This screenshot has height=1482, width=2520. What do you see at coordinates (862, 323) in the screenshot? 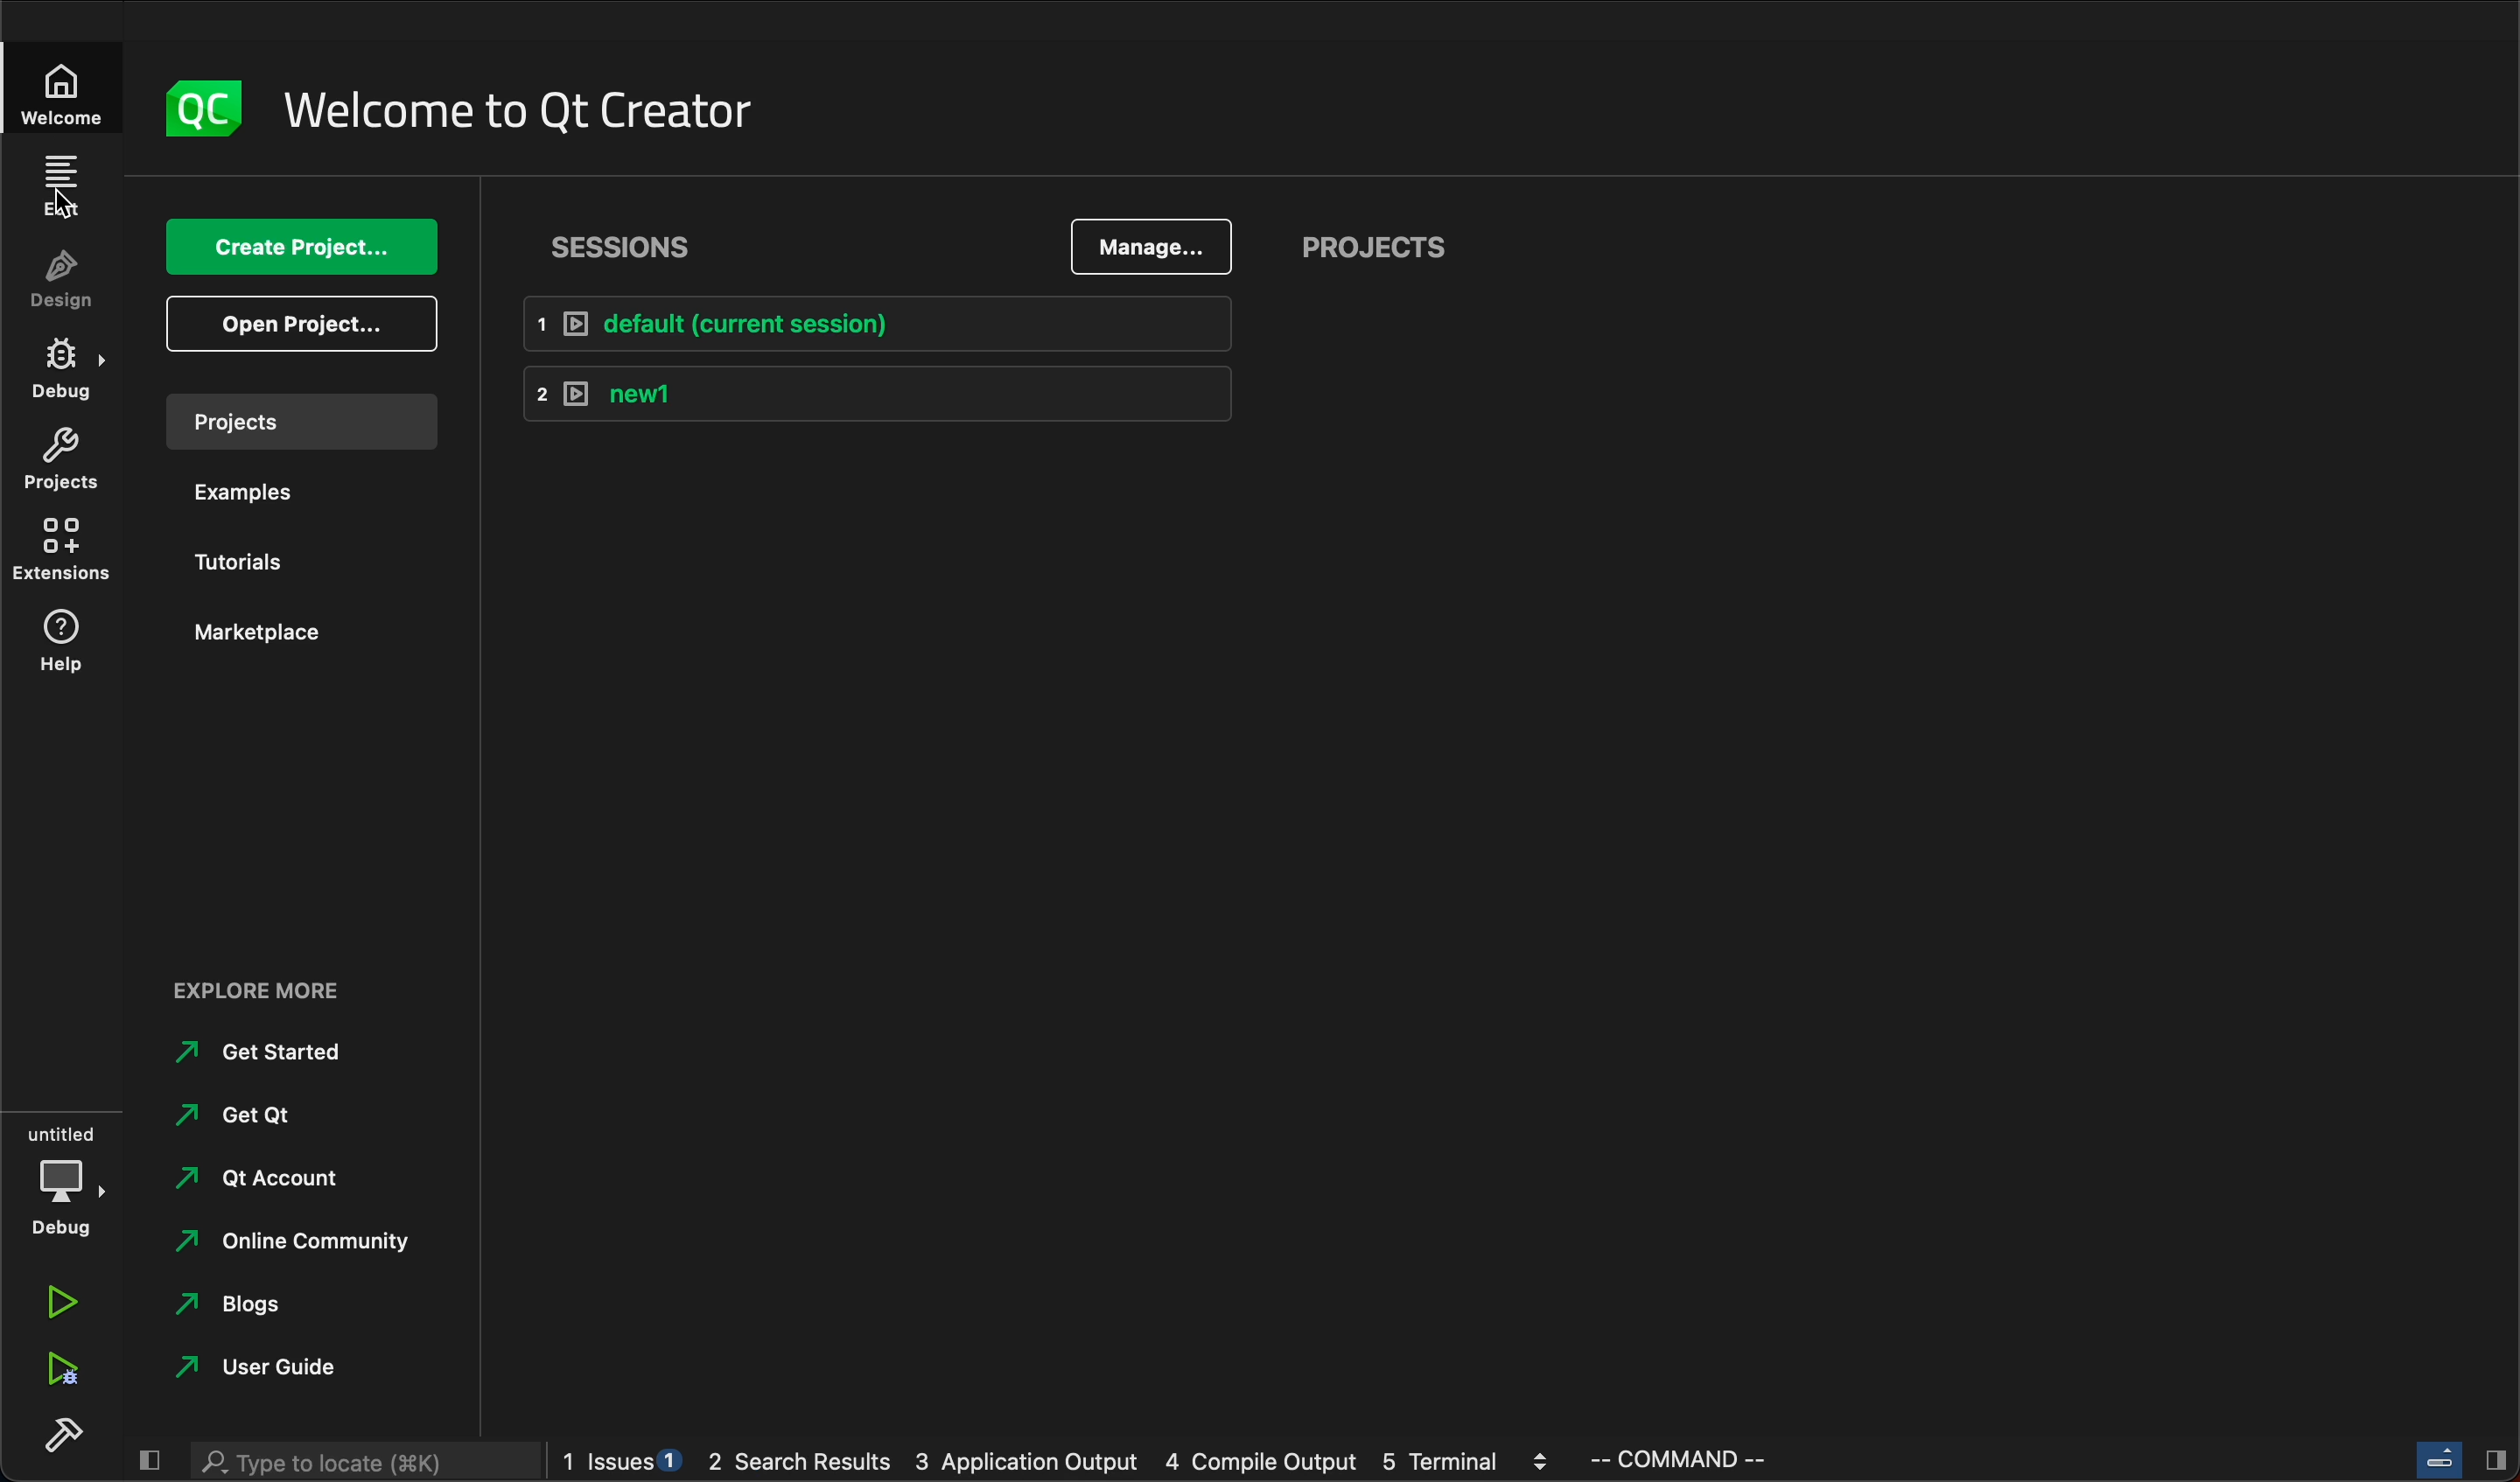
I see `default` at bounding box center [862, 323].